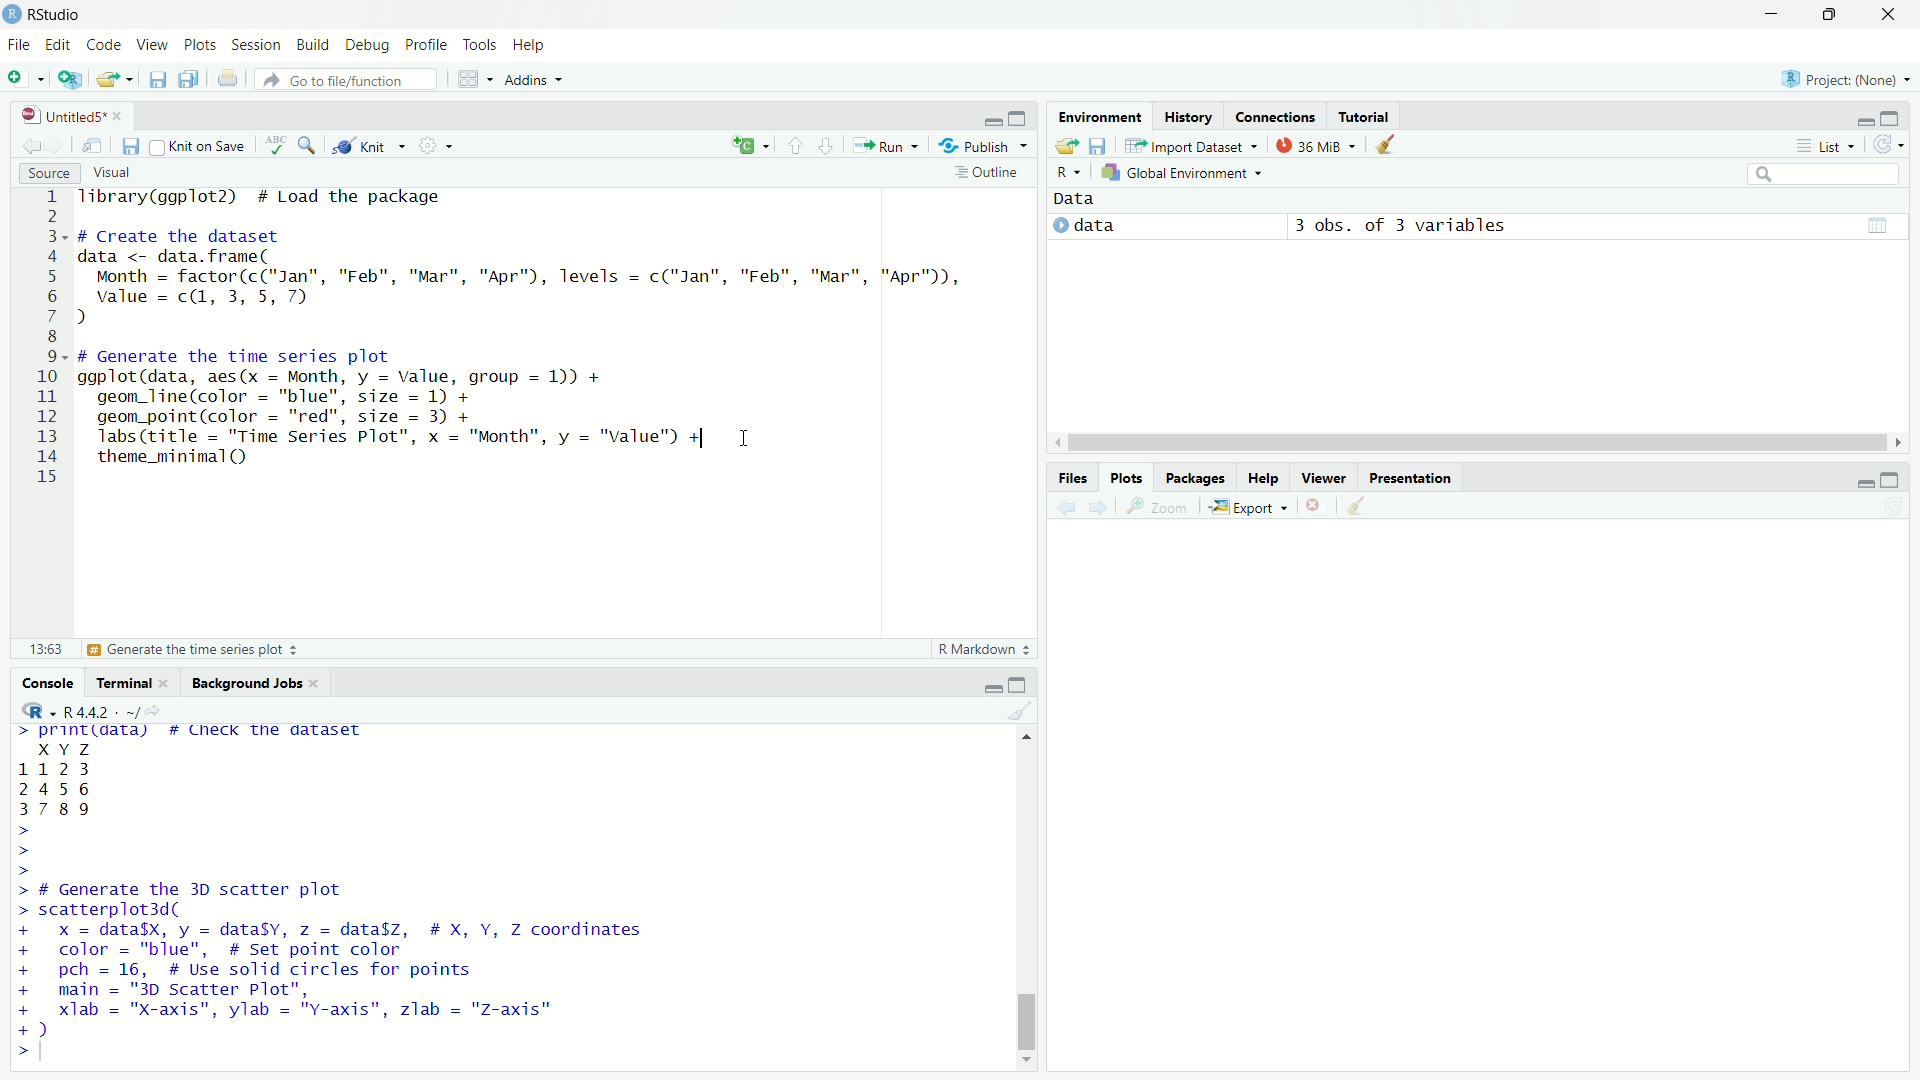  Describe the element at coordinates (79, 780) in the screenshot. I see `data` at that location.